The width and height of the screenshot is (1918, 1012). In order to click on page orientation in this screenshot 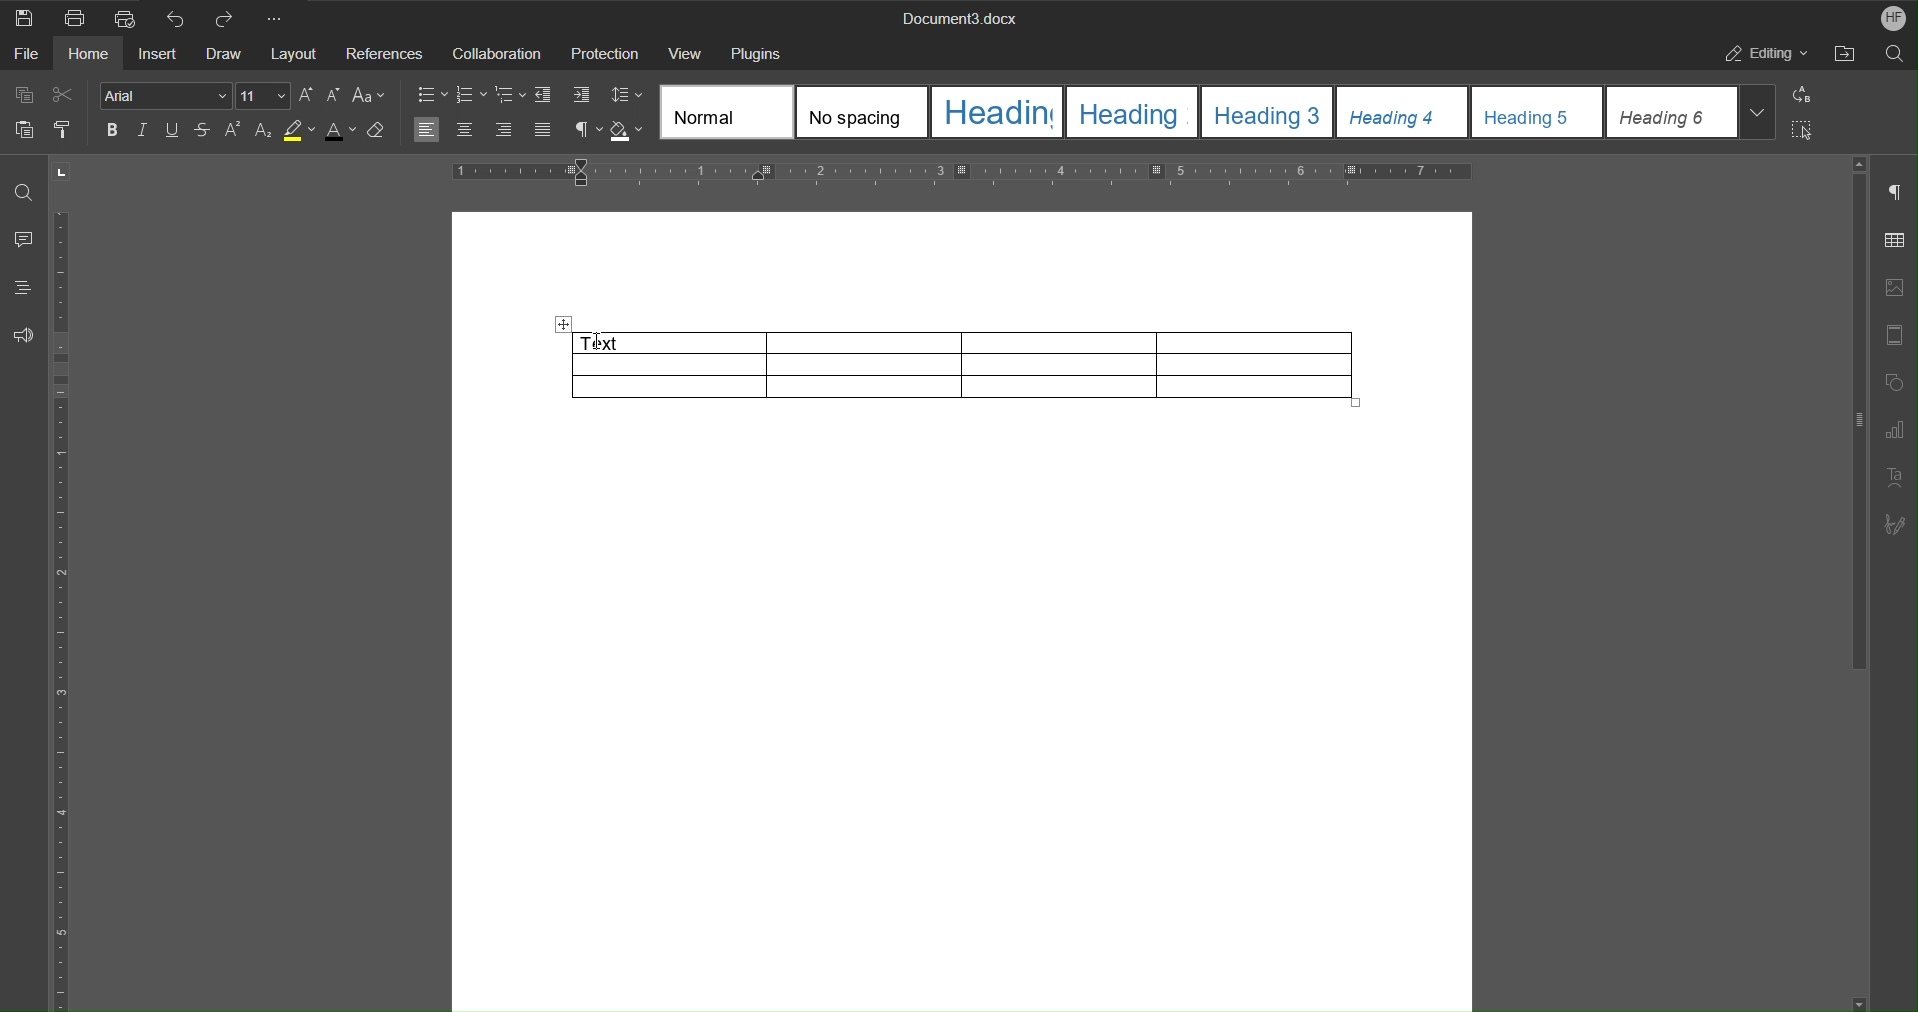, I will do `click(61, 172)`.